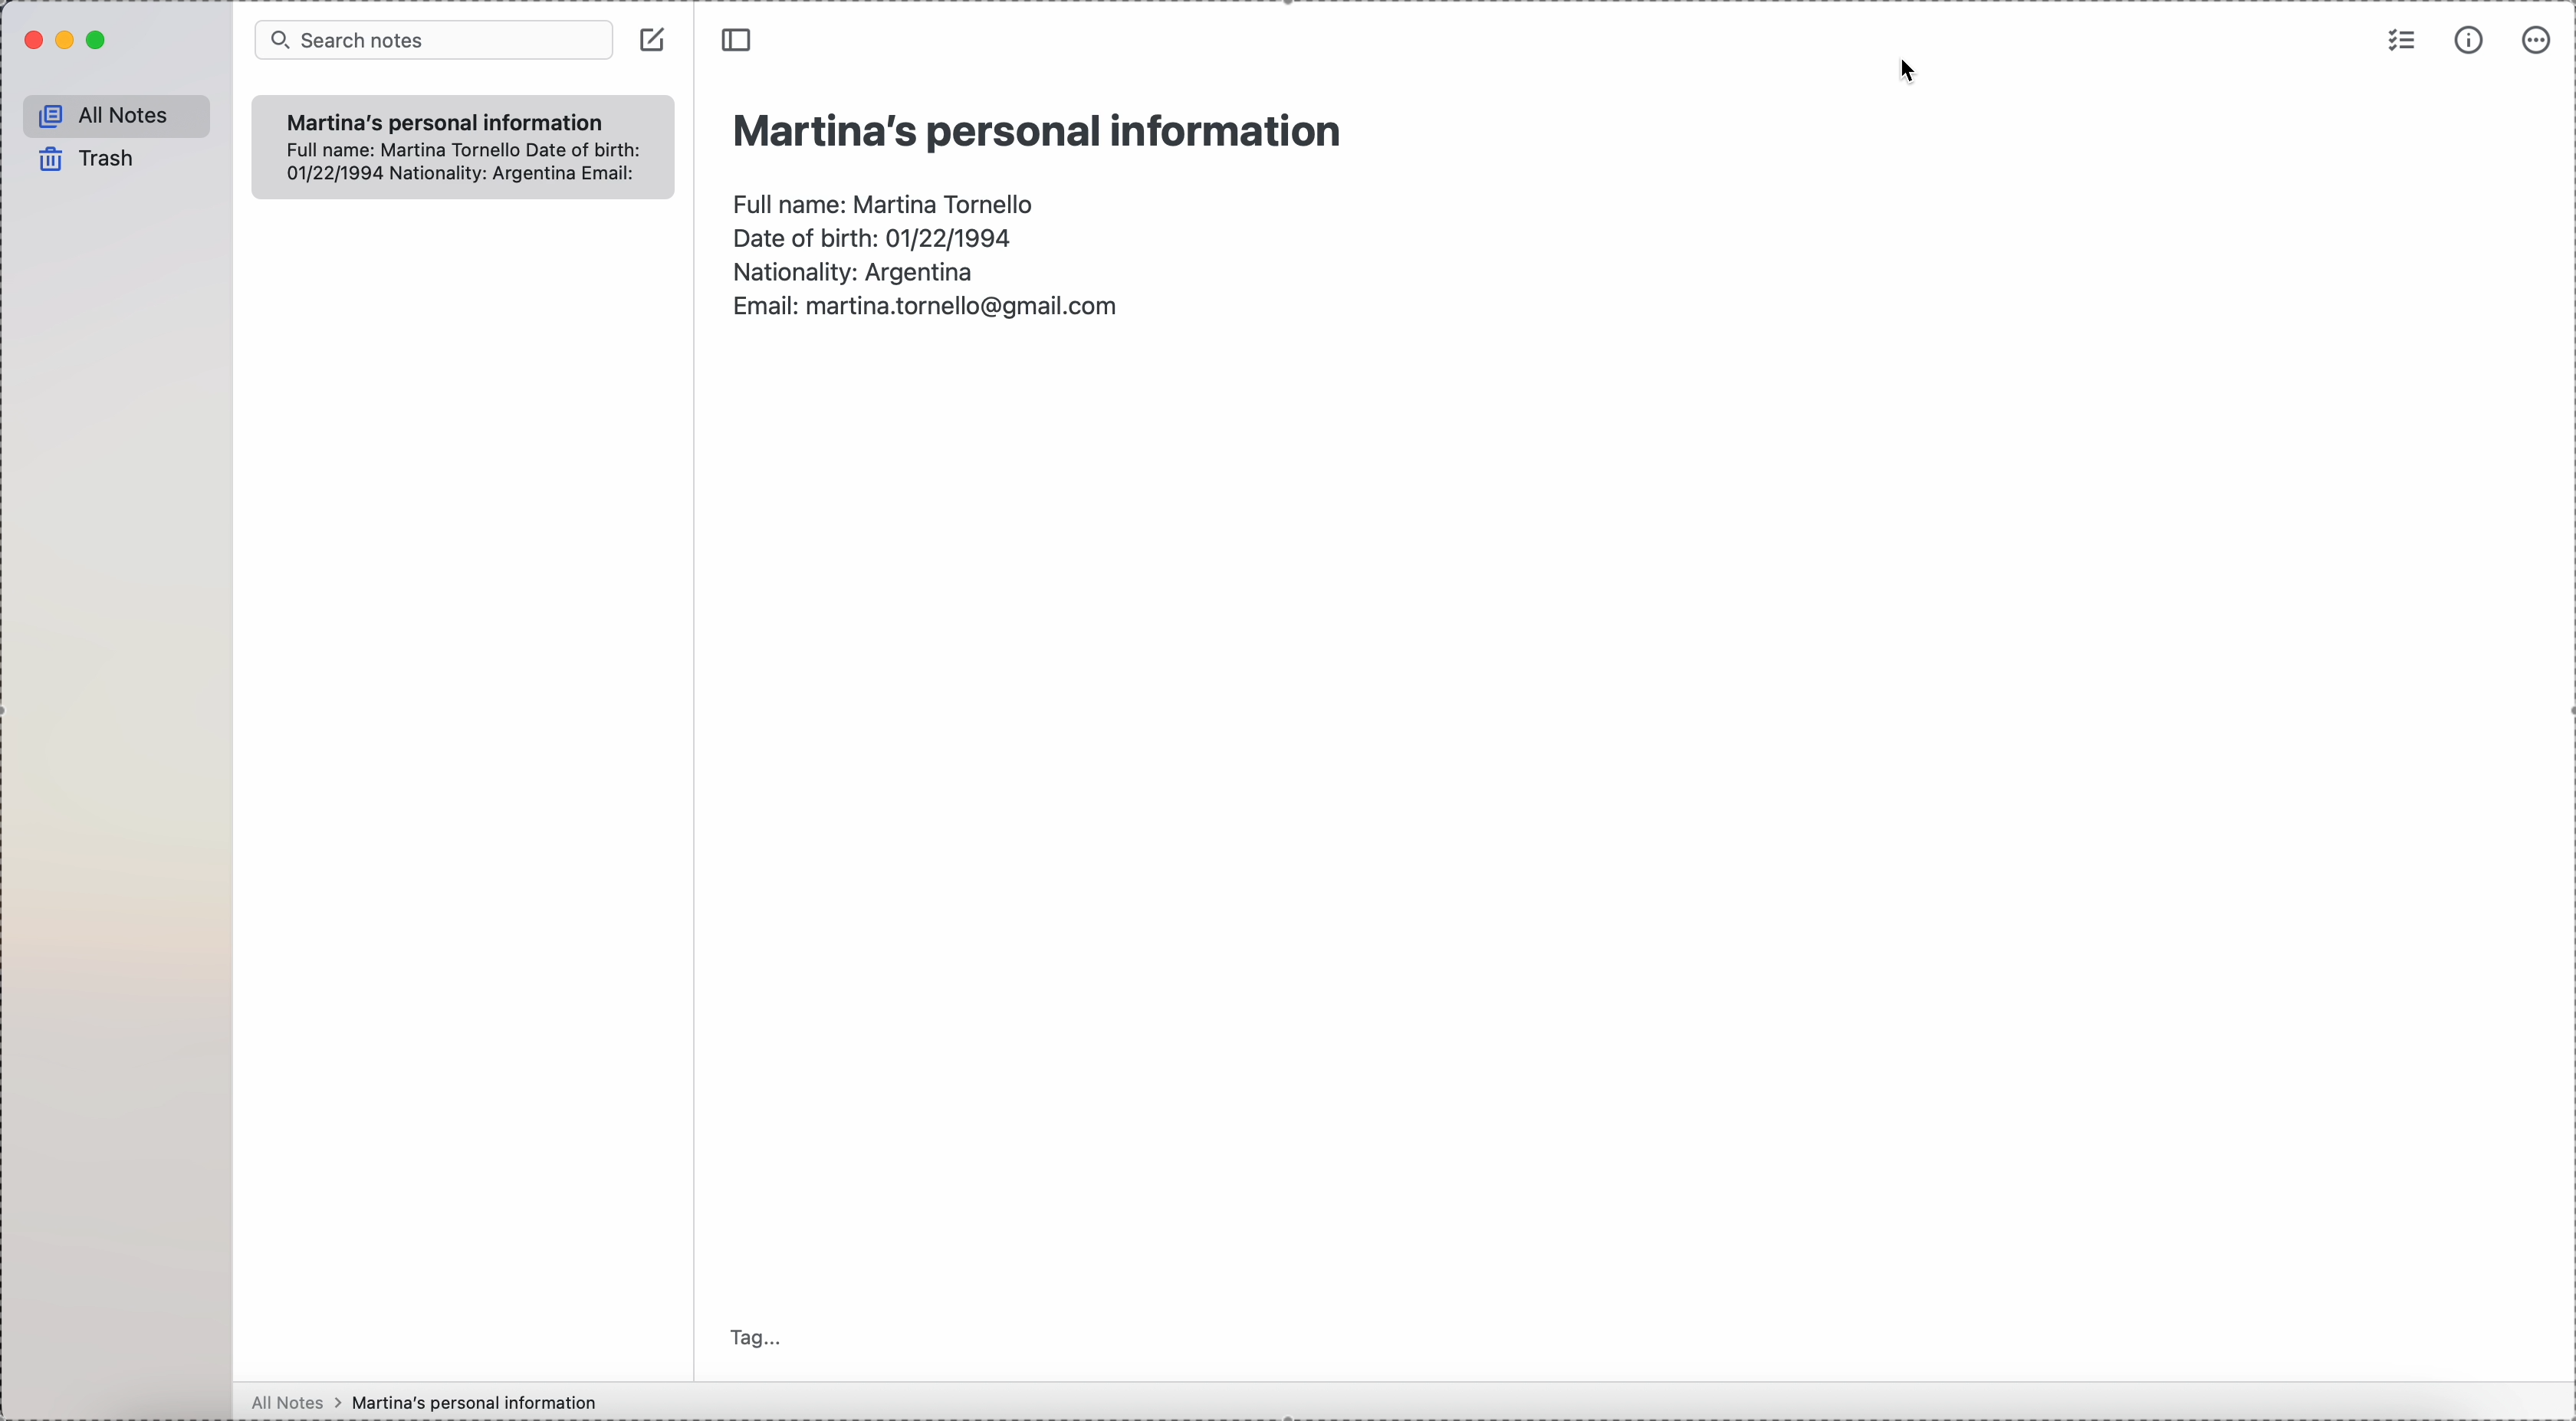 The image size is (2576, 1421). I want to click on close Simplenote, so click(31, 42).